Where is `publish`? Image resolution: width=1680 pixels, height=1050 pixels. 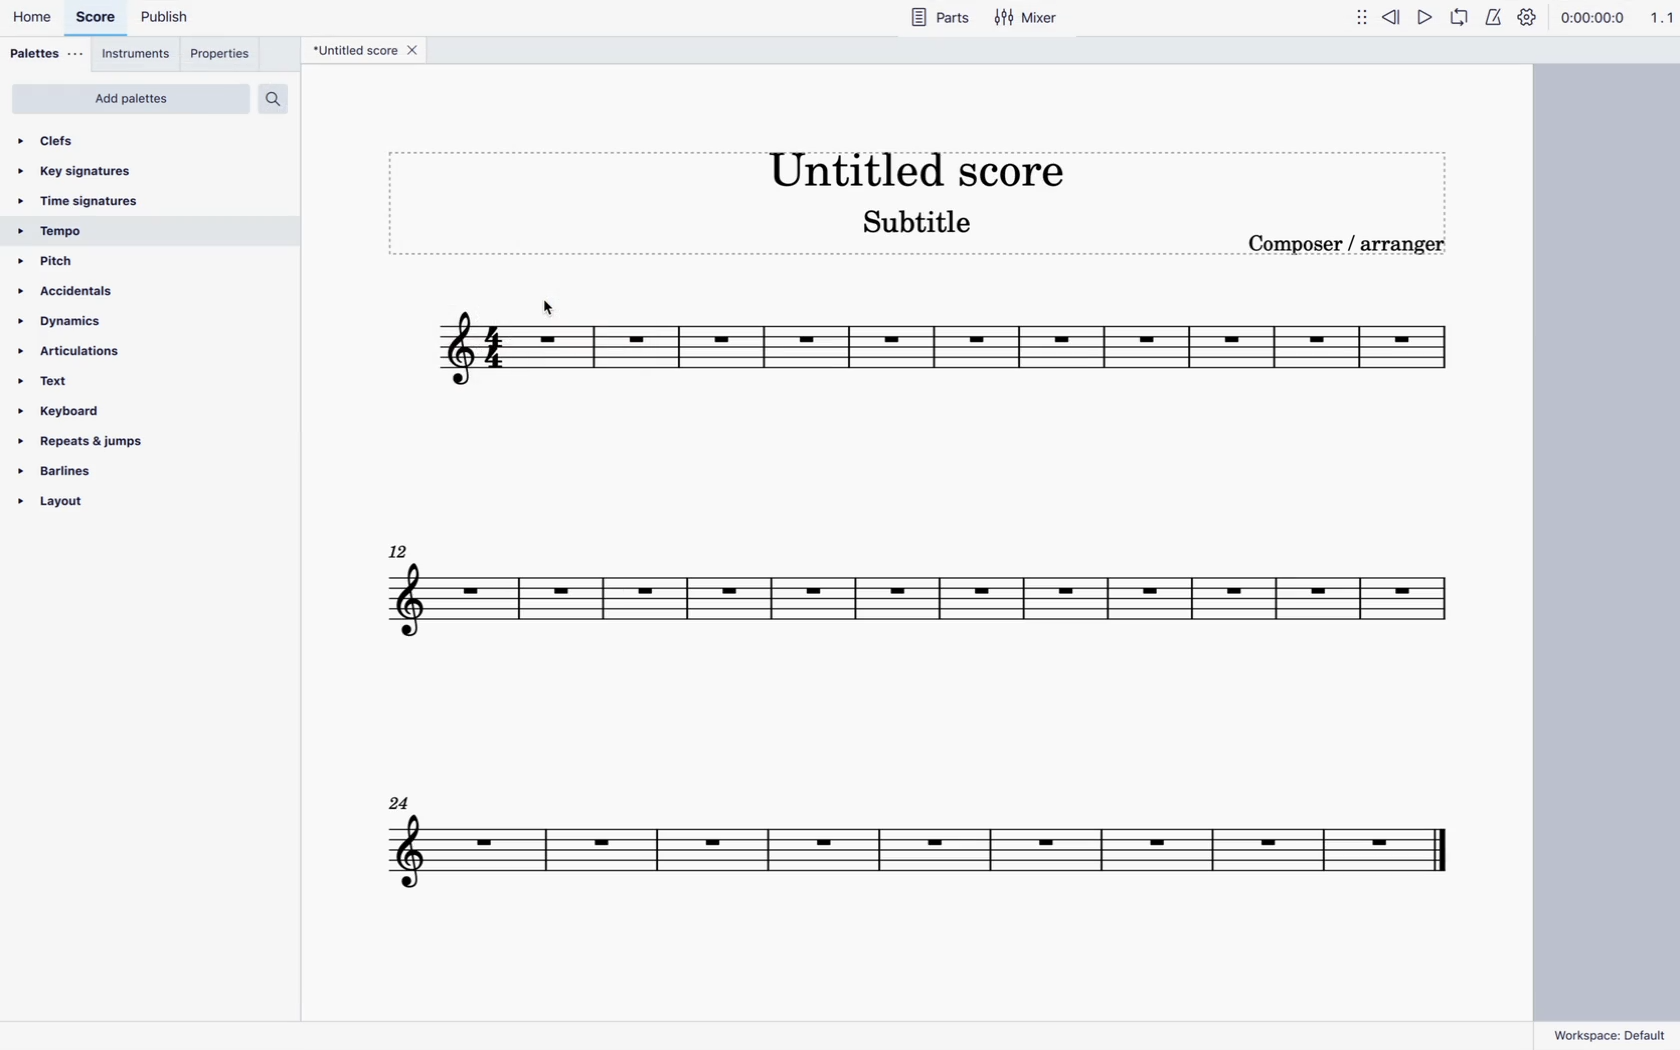
publish is located at coordinates (172, 18).